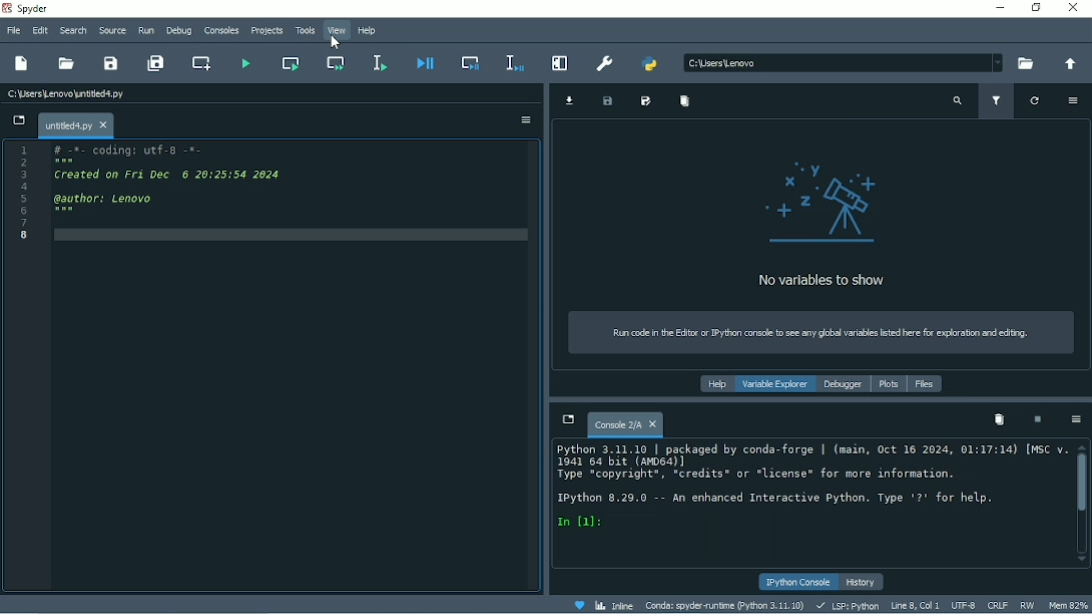 This screenshot has height=614, width=1092. Describe the element at coordinates (715, 384) in the screenshot. I see `Help` at that location.